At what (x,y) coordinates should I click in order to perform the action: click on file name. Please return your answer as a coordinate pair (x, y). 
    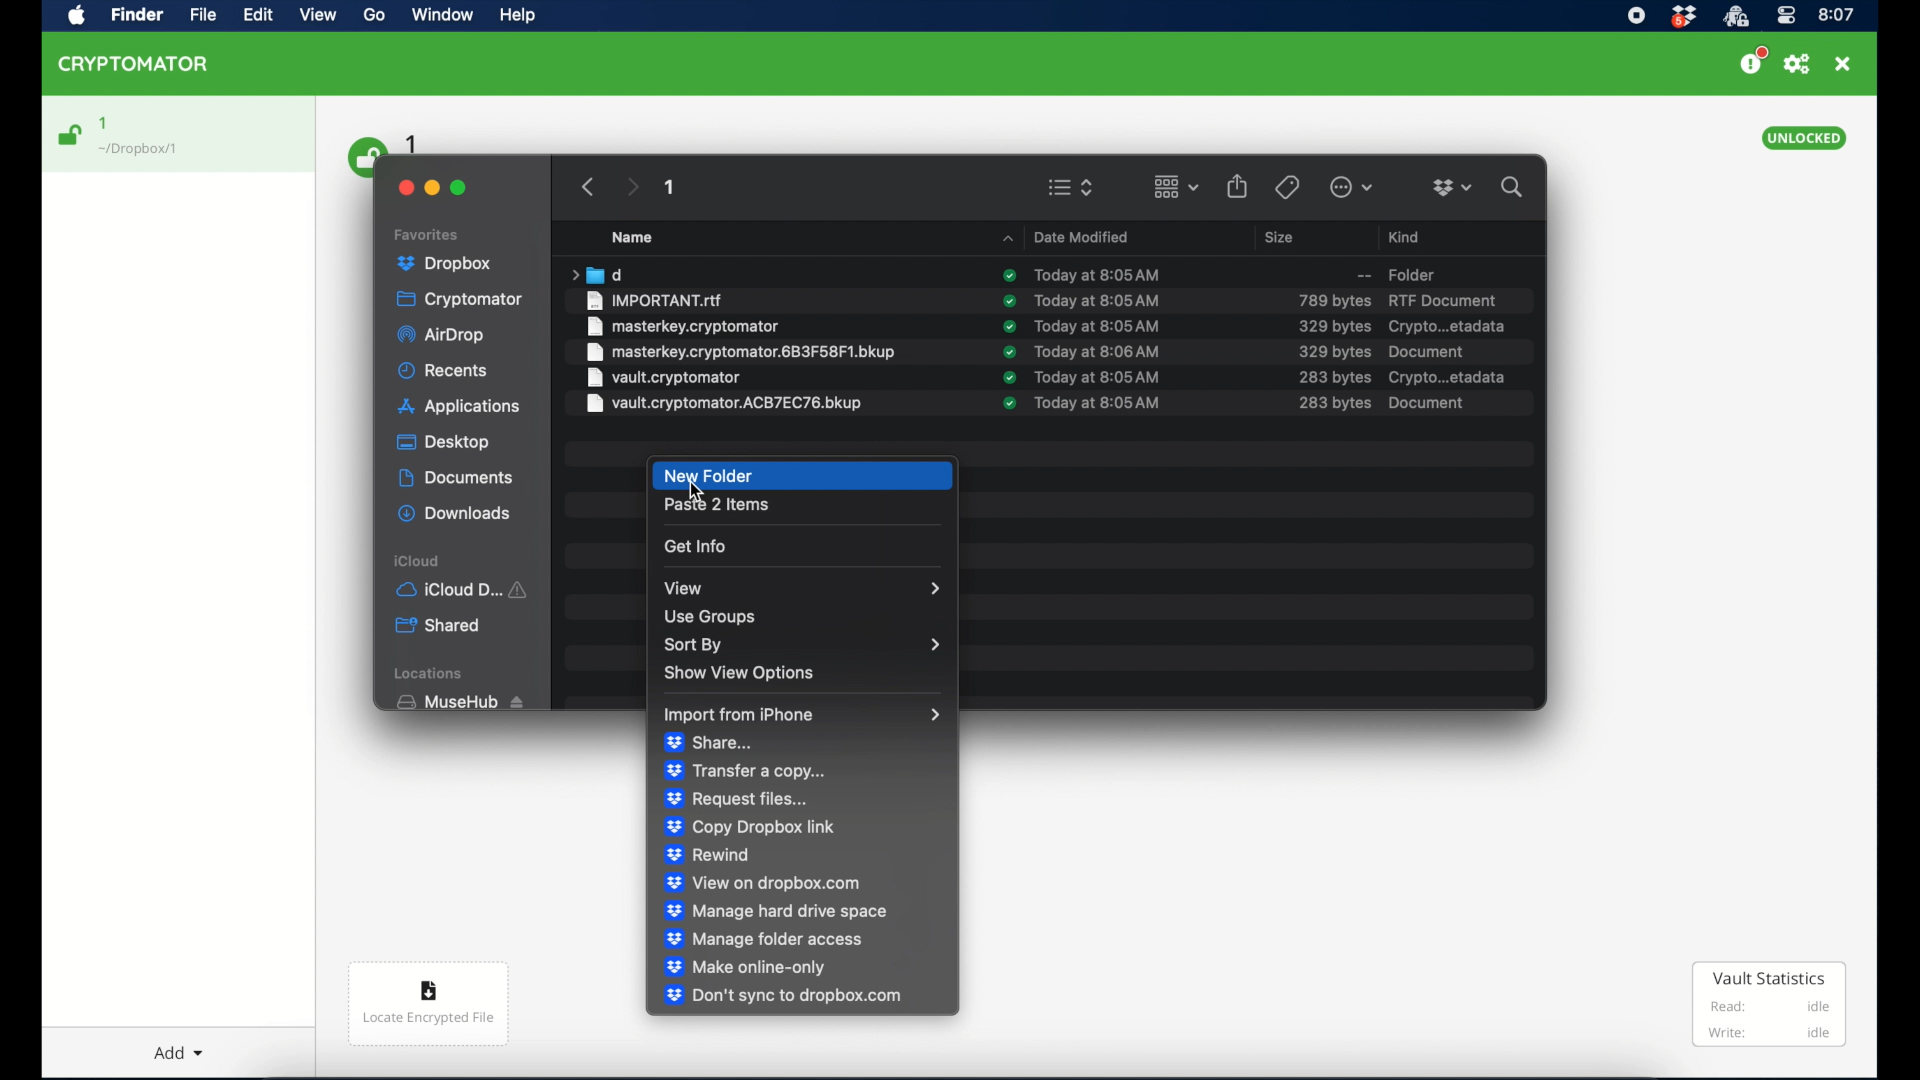
    Looking at the image, I should click on (740, 352).